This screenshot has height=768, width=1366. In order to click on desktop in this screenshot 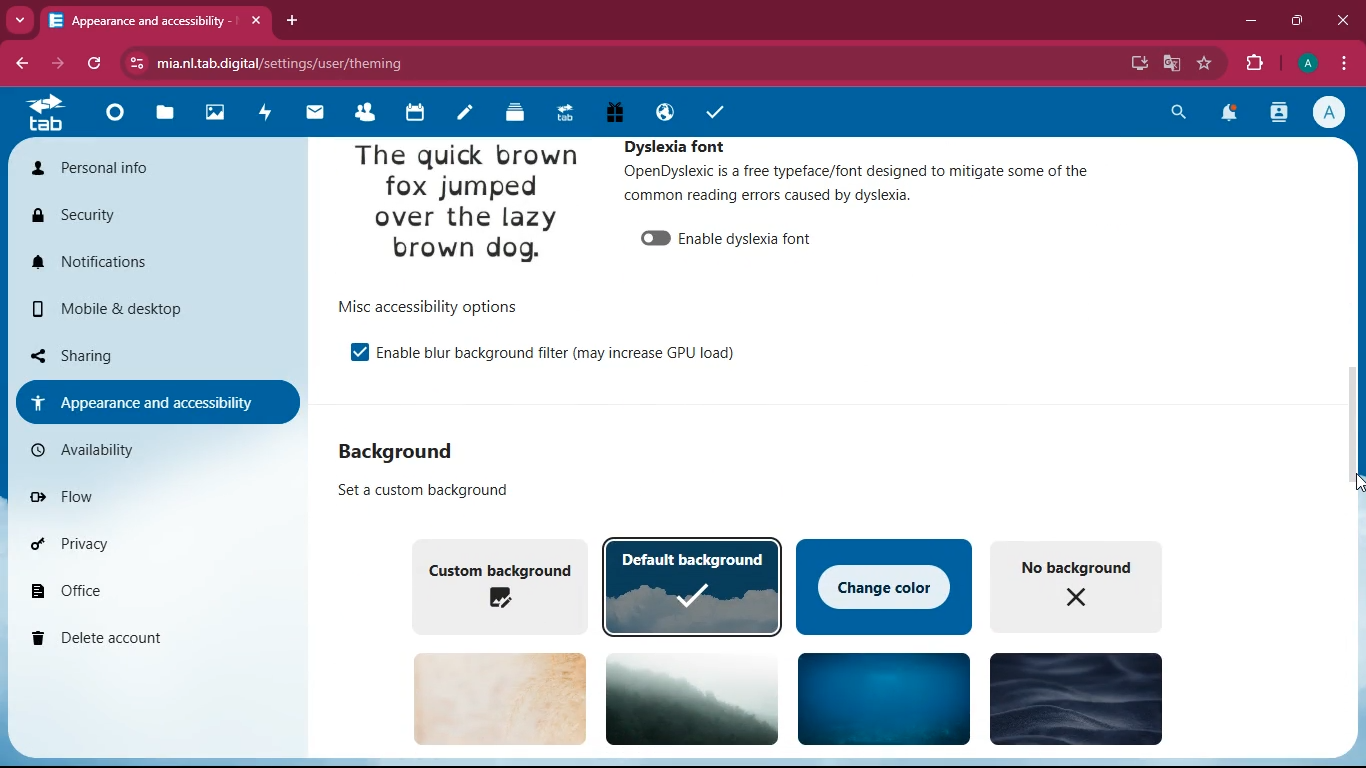, I will do `click(1138, 63)`.